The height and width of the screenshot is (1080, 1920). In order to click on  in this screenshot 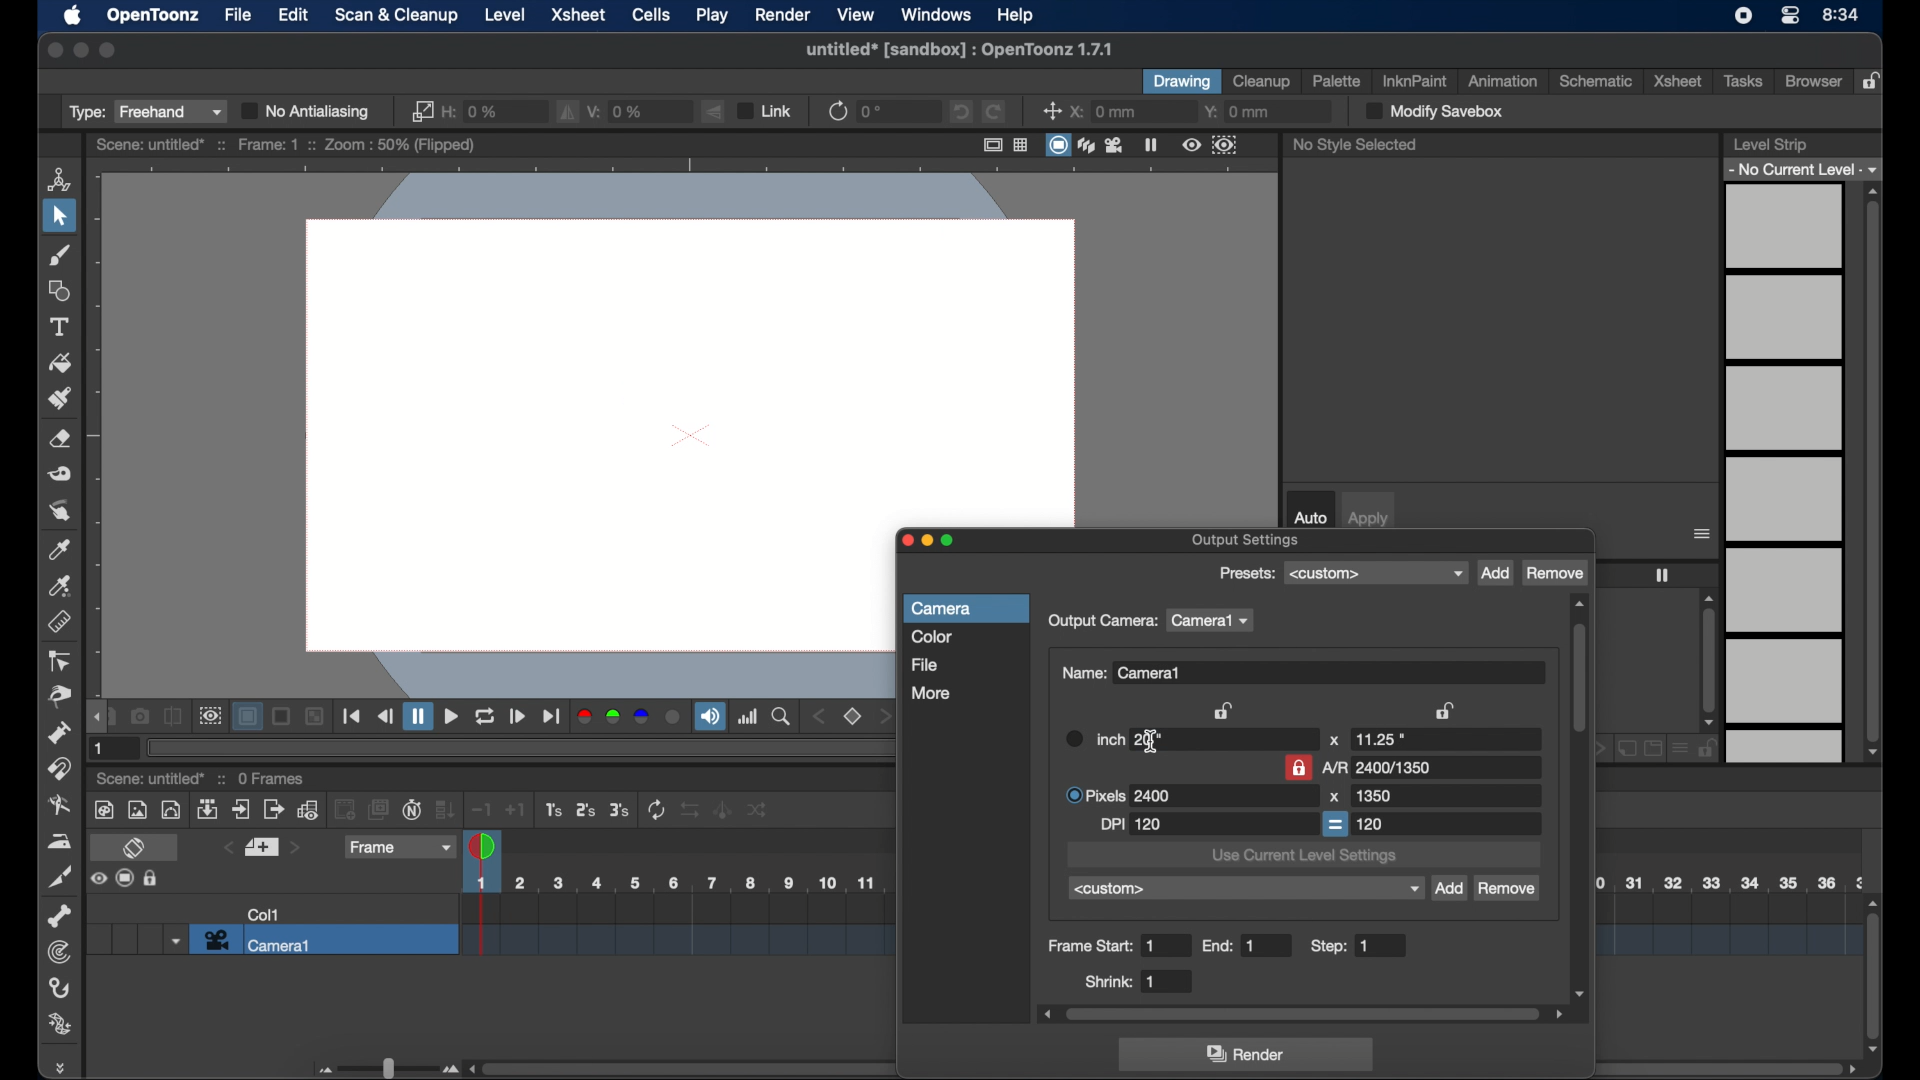, I will do `click(659, 810)`.